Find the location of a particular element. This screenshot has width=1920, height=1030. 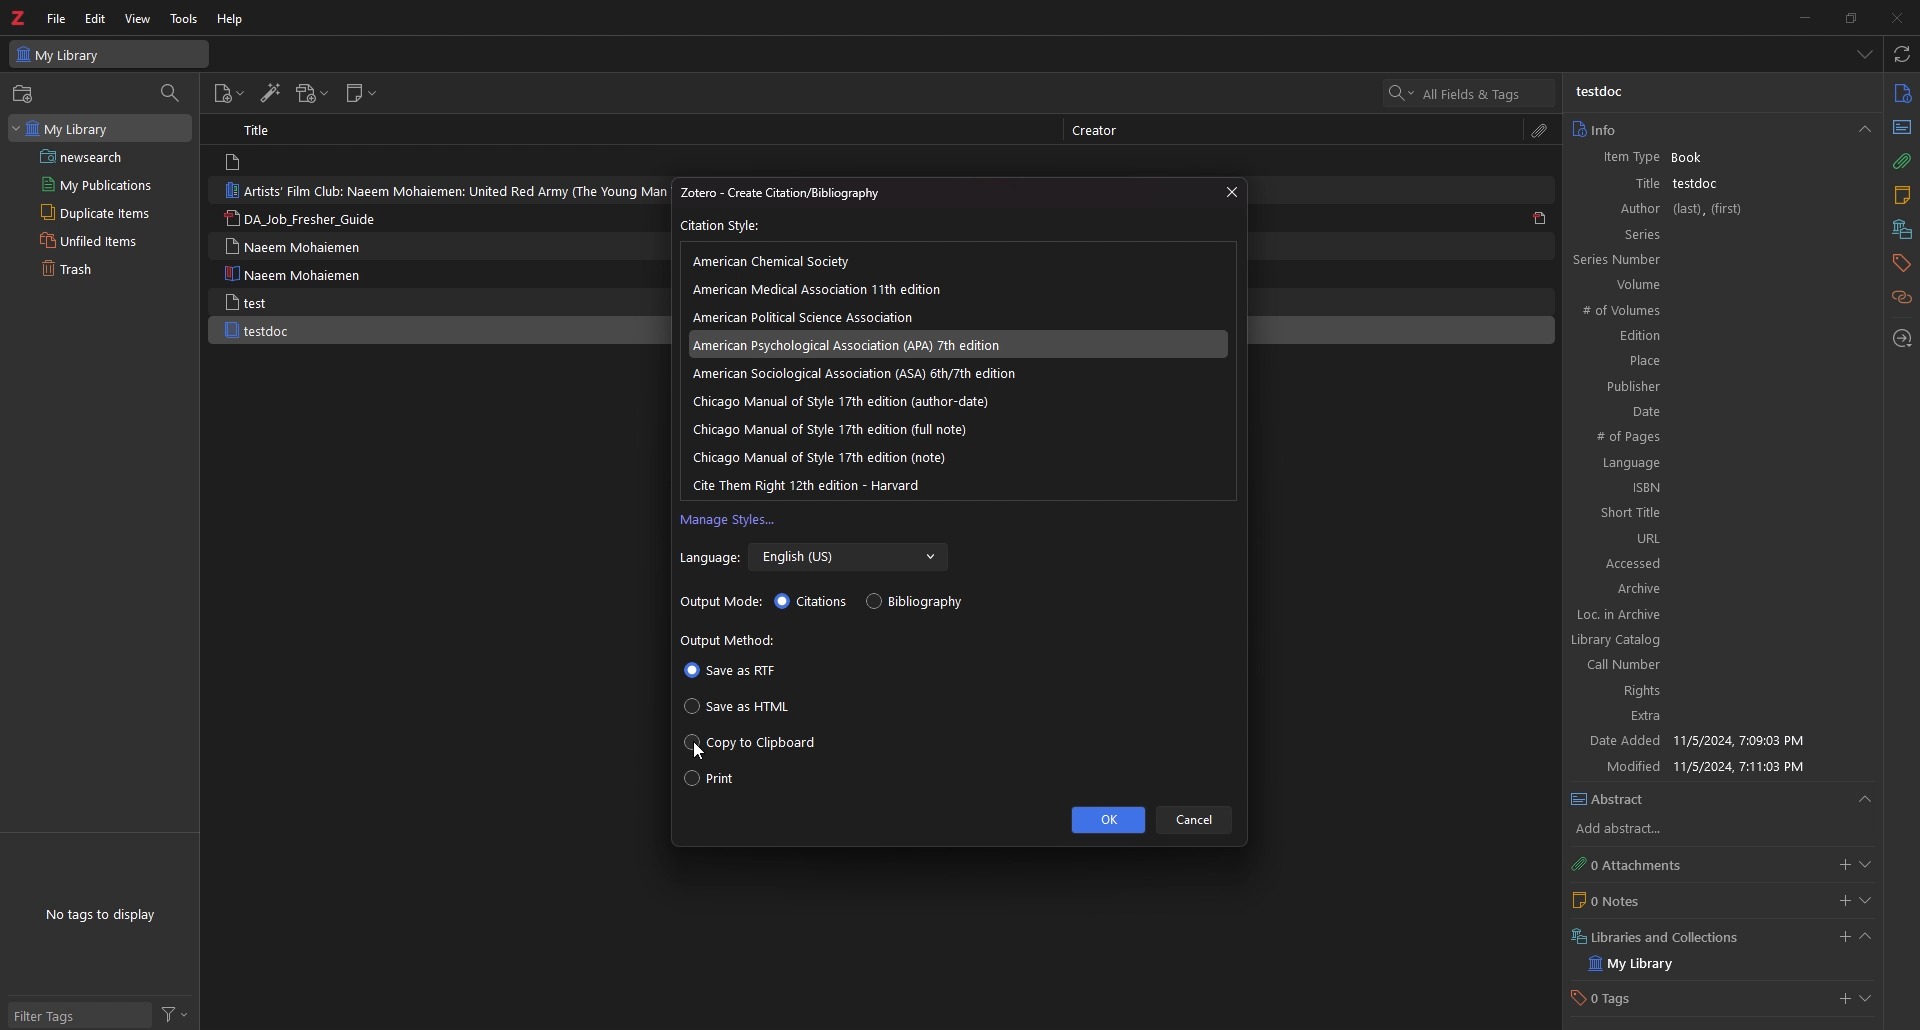

ok is located at coordinates (1106, 820).